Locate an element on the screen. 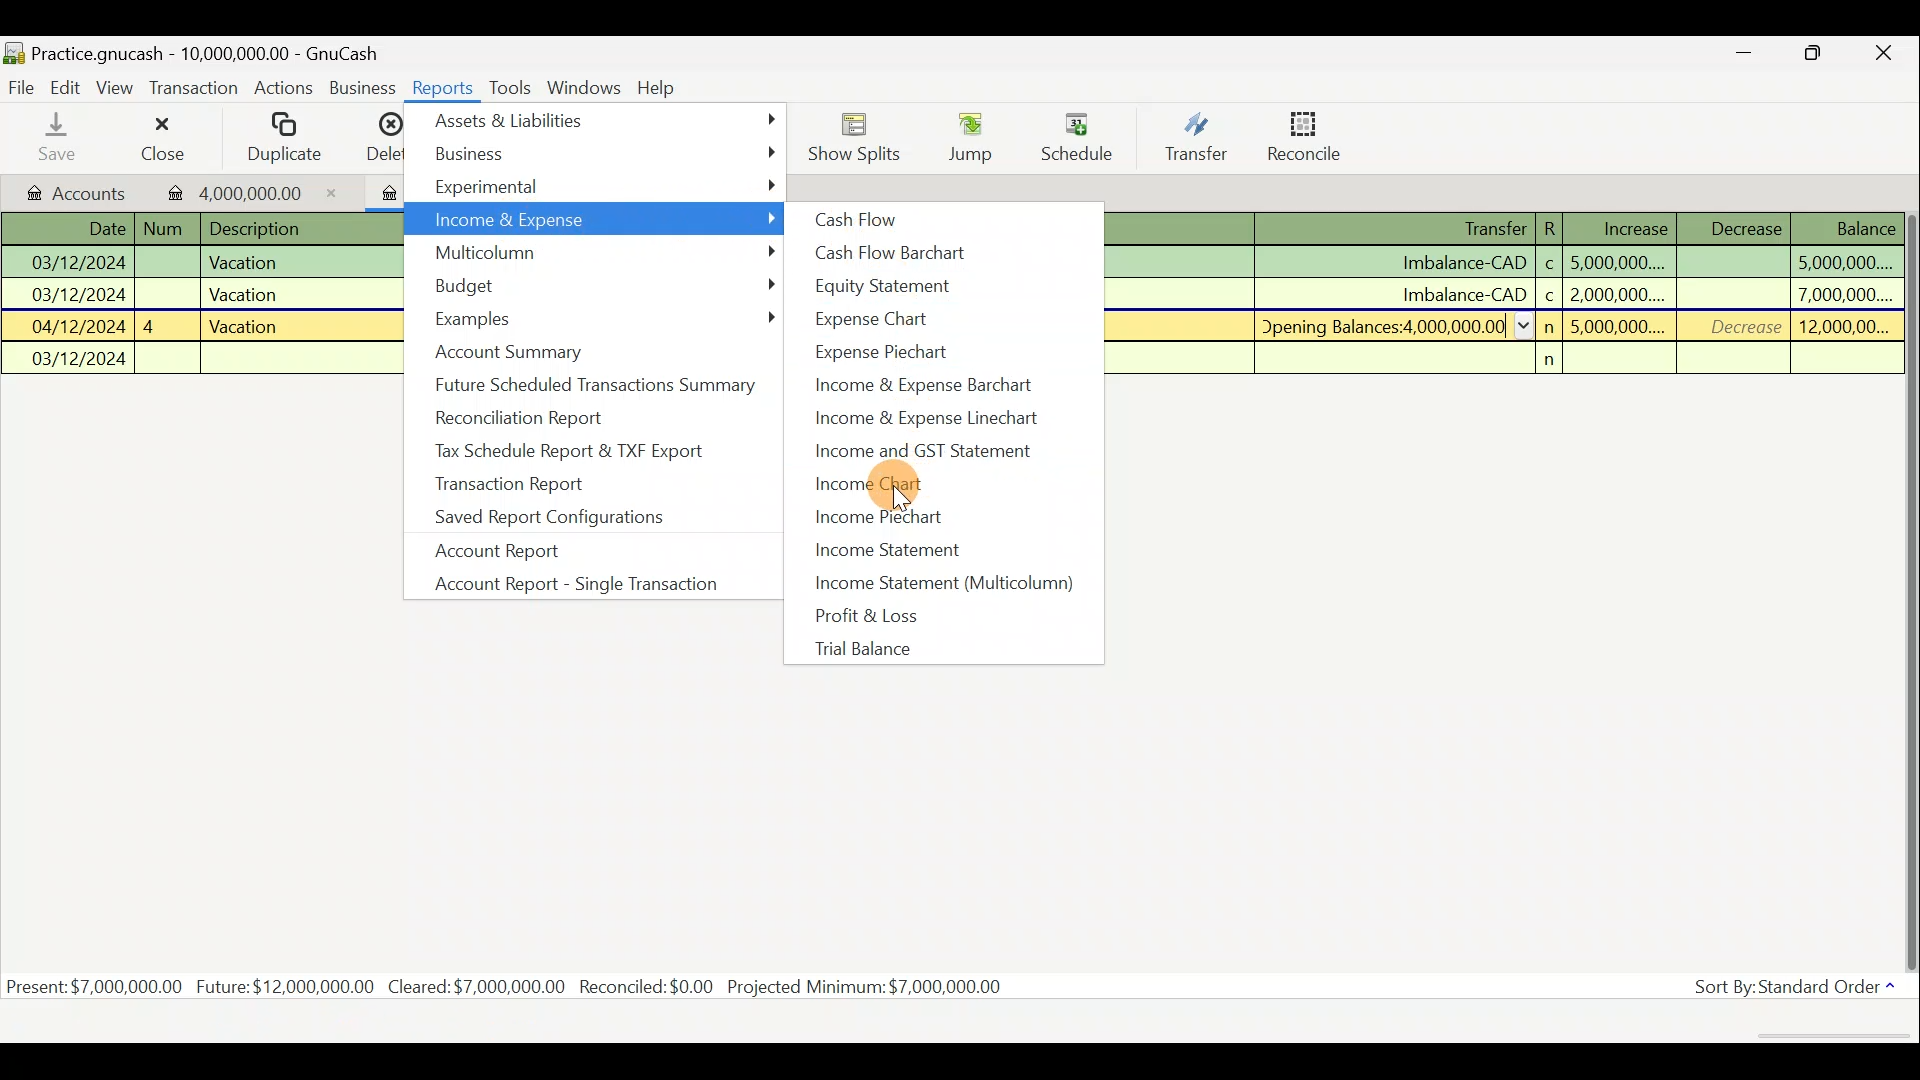 The width and height of the screenshot is (1920, 1080). Transaction report is located at coordinates (506, 482).